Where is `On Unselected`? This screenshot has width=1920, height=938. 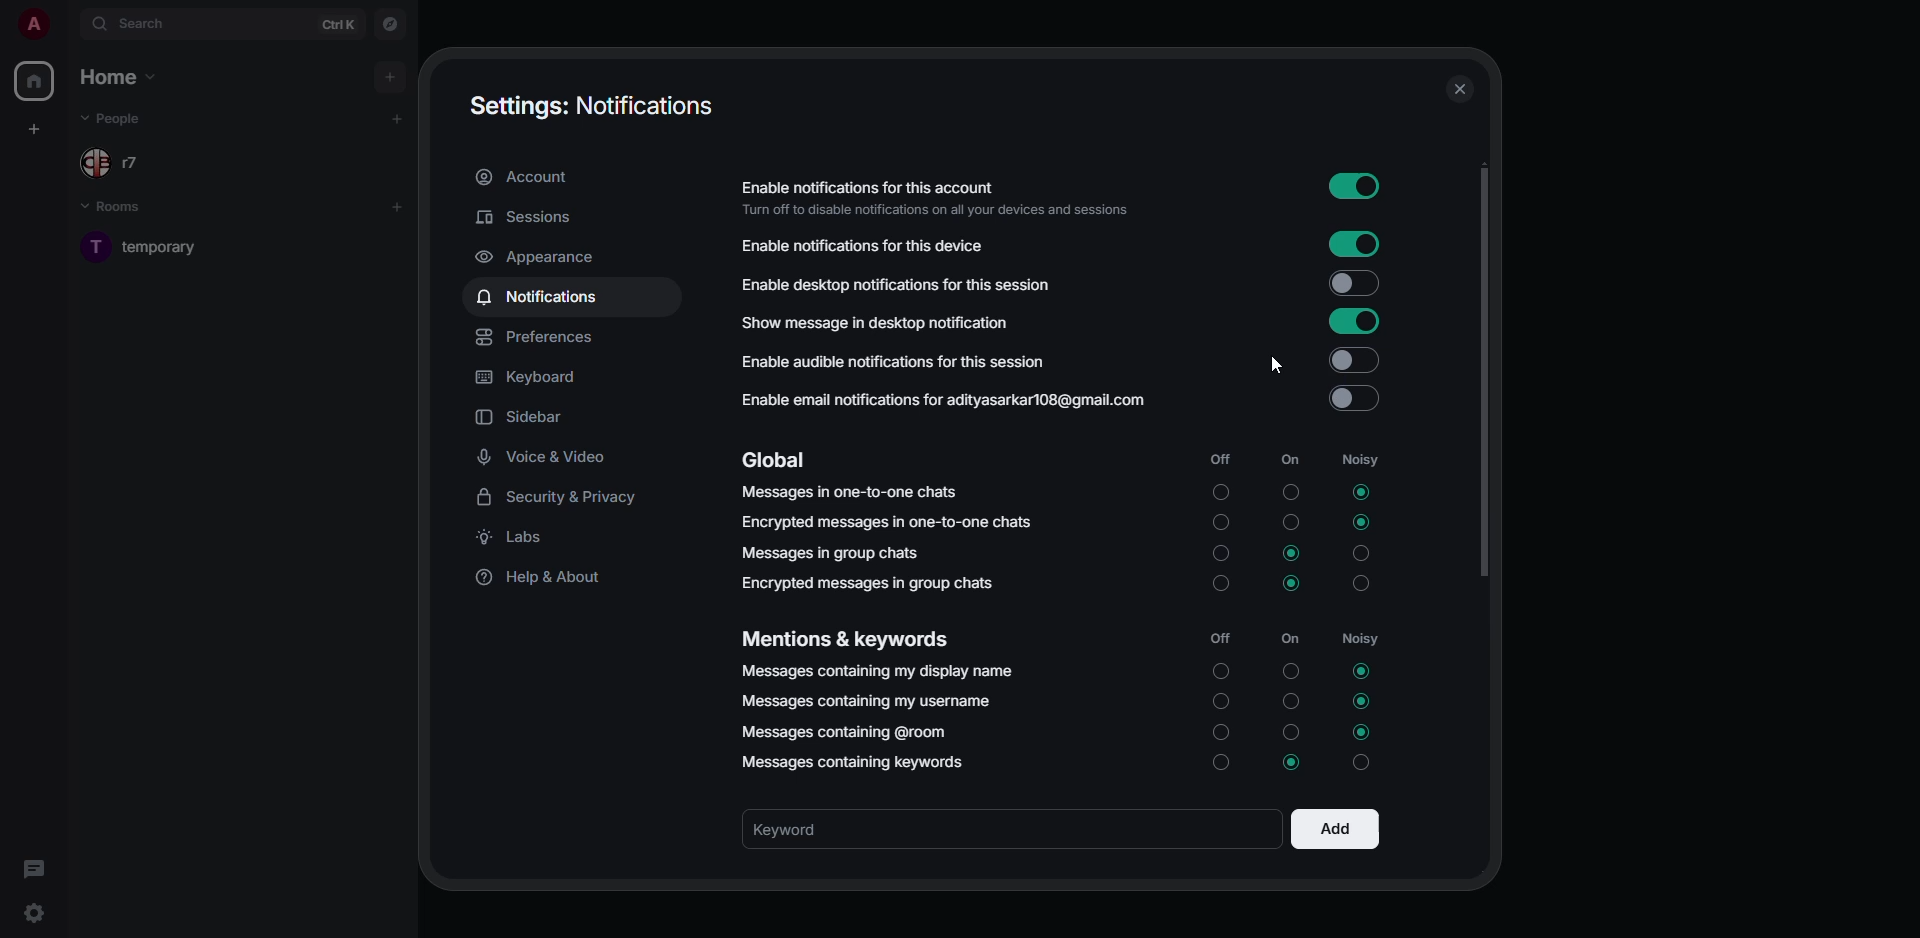 On Unselected is located at coordinates (1290, 522).